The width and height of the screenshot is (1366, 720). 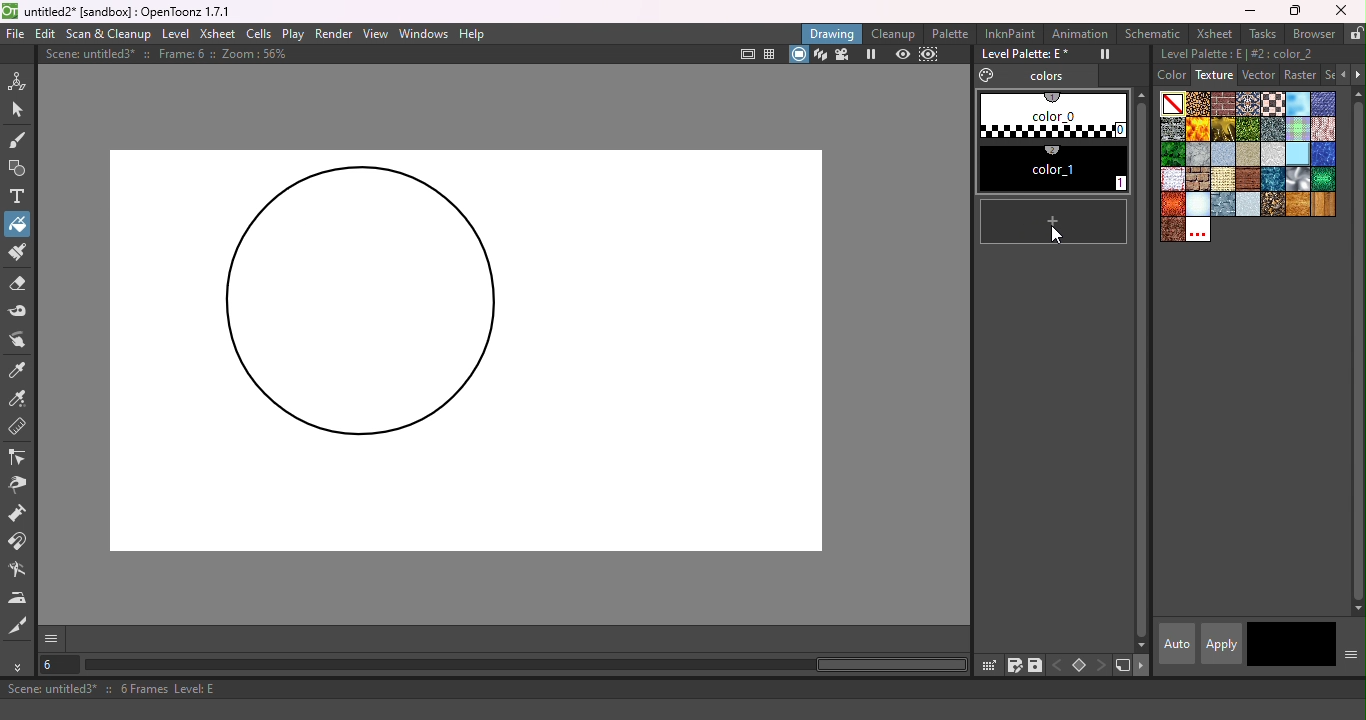 What do you see at coordinates (1323, 129) in the screenshot?
I see `knit_s.bmp` at bounding box center [1323, 129].